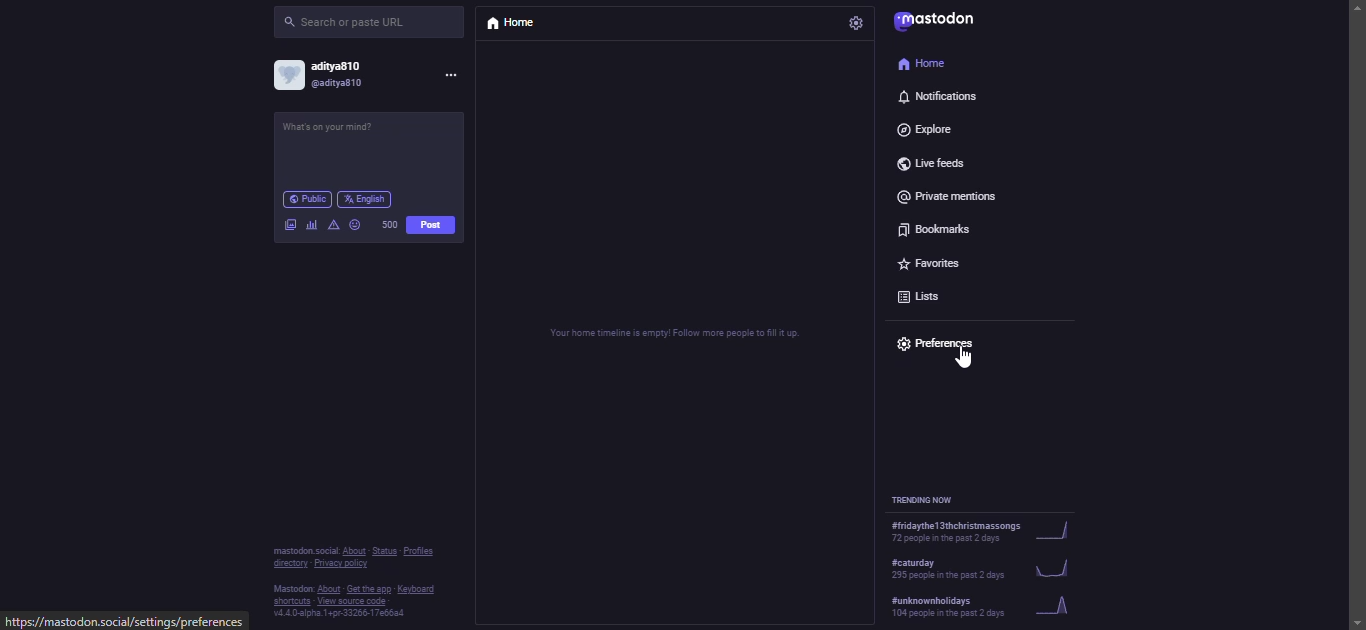  I want to click on home, so click(510, 25).